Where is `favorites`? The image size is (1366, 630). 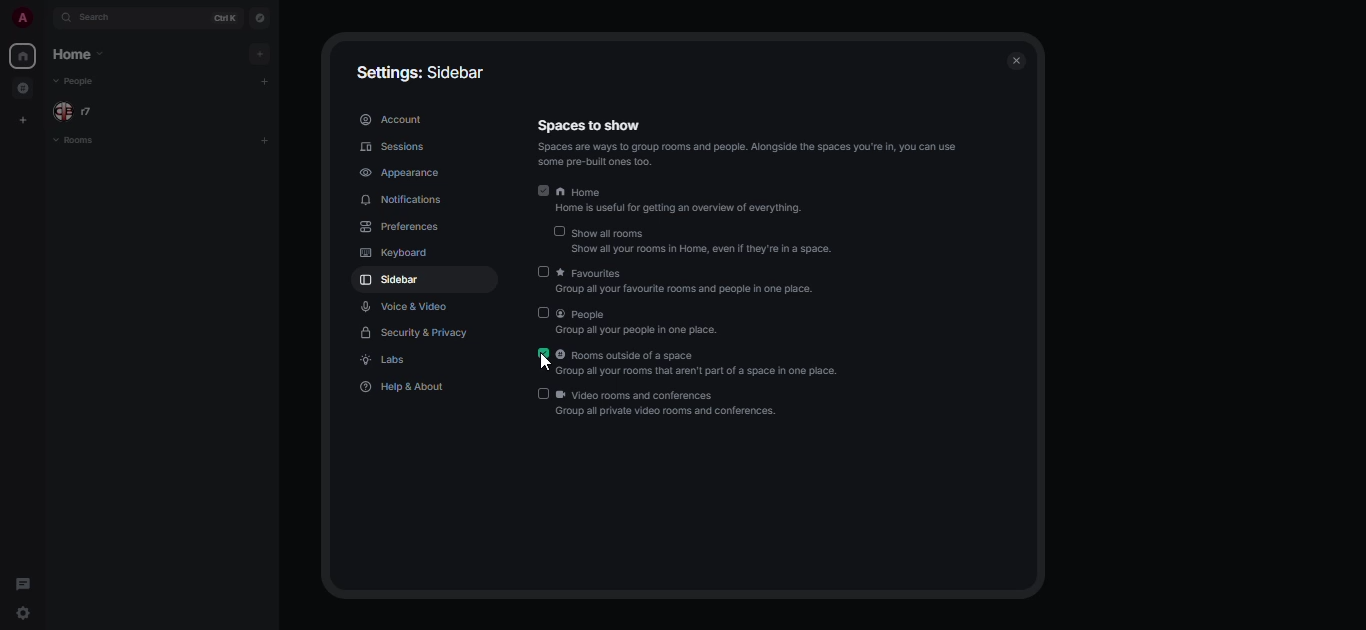 favorites is located at coordinates (695, 282).